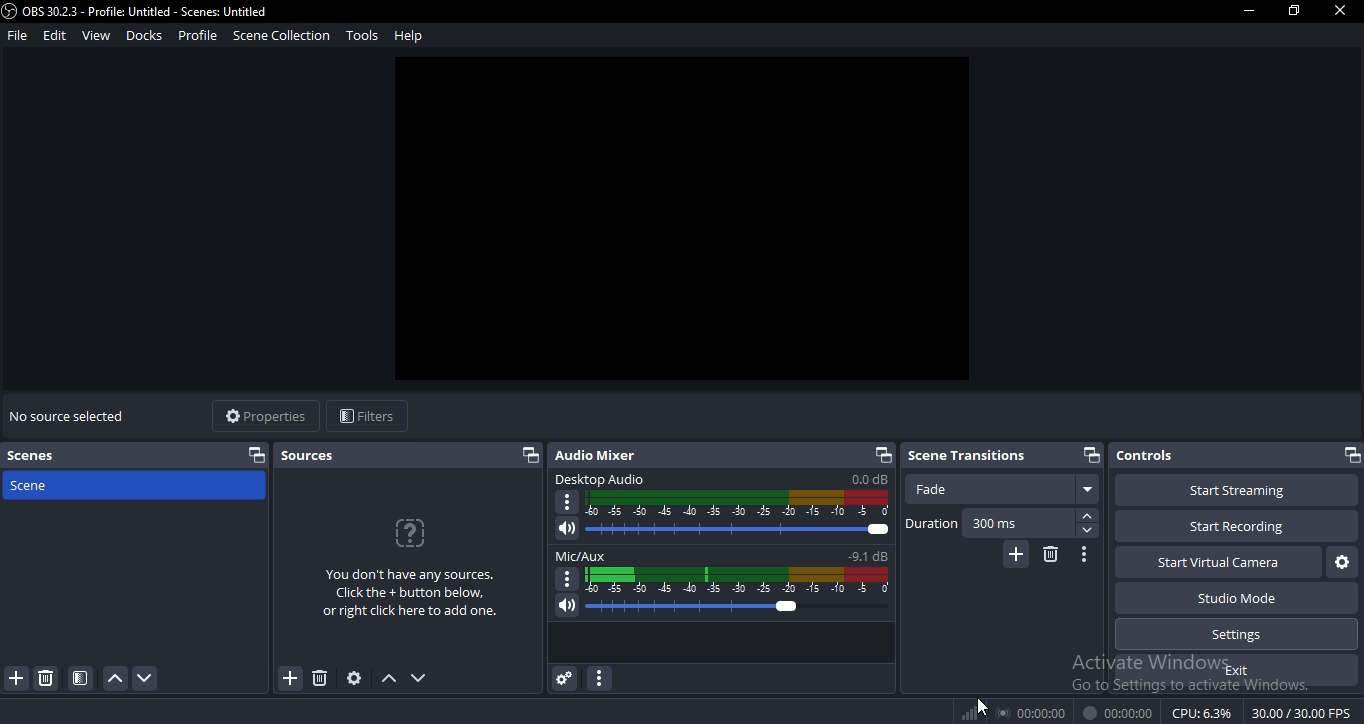  What do you see at coordinates (38, 457) in the screenshot?
I see `scenes` at bounding box center [38, 457].